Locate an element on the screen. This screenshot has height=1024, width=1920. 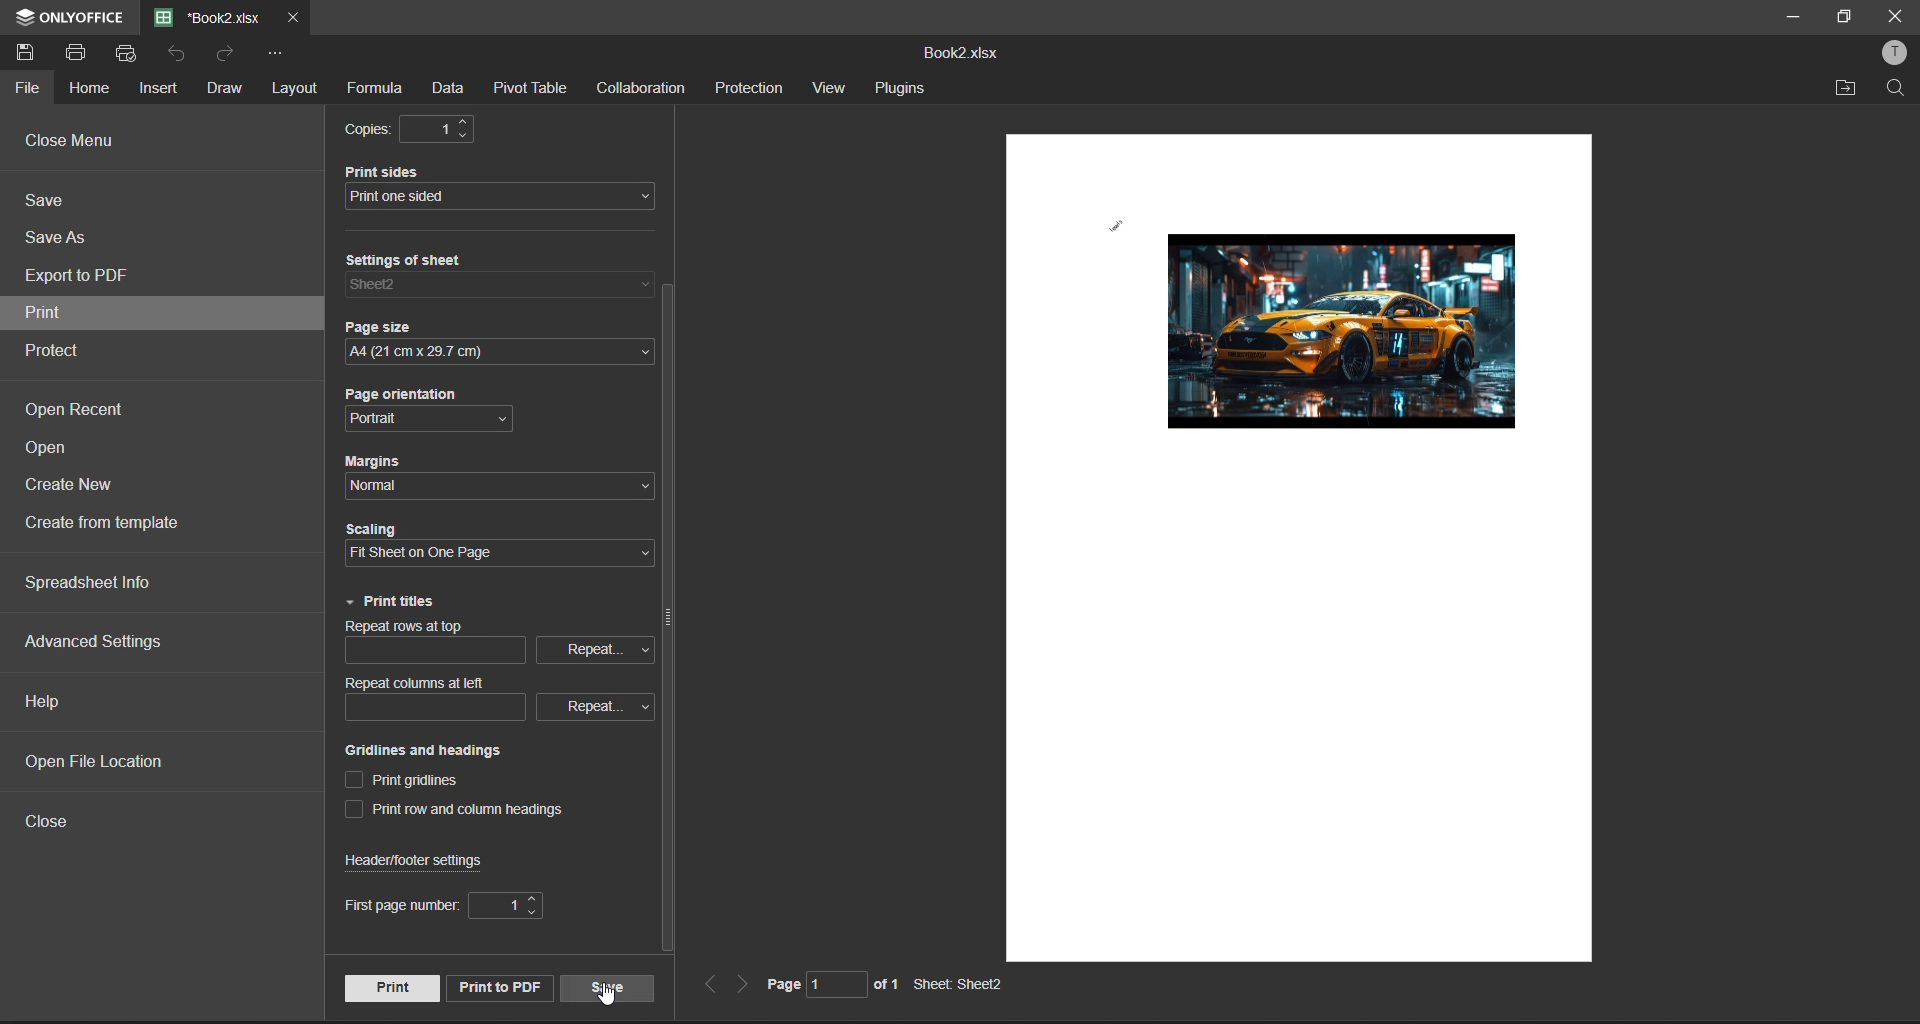
open is located at coordinates (54, 451).